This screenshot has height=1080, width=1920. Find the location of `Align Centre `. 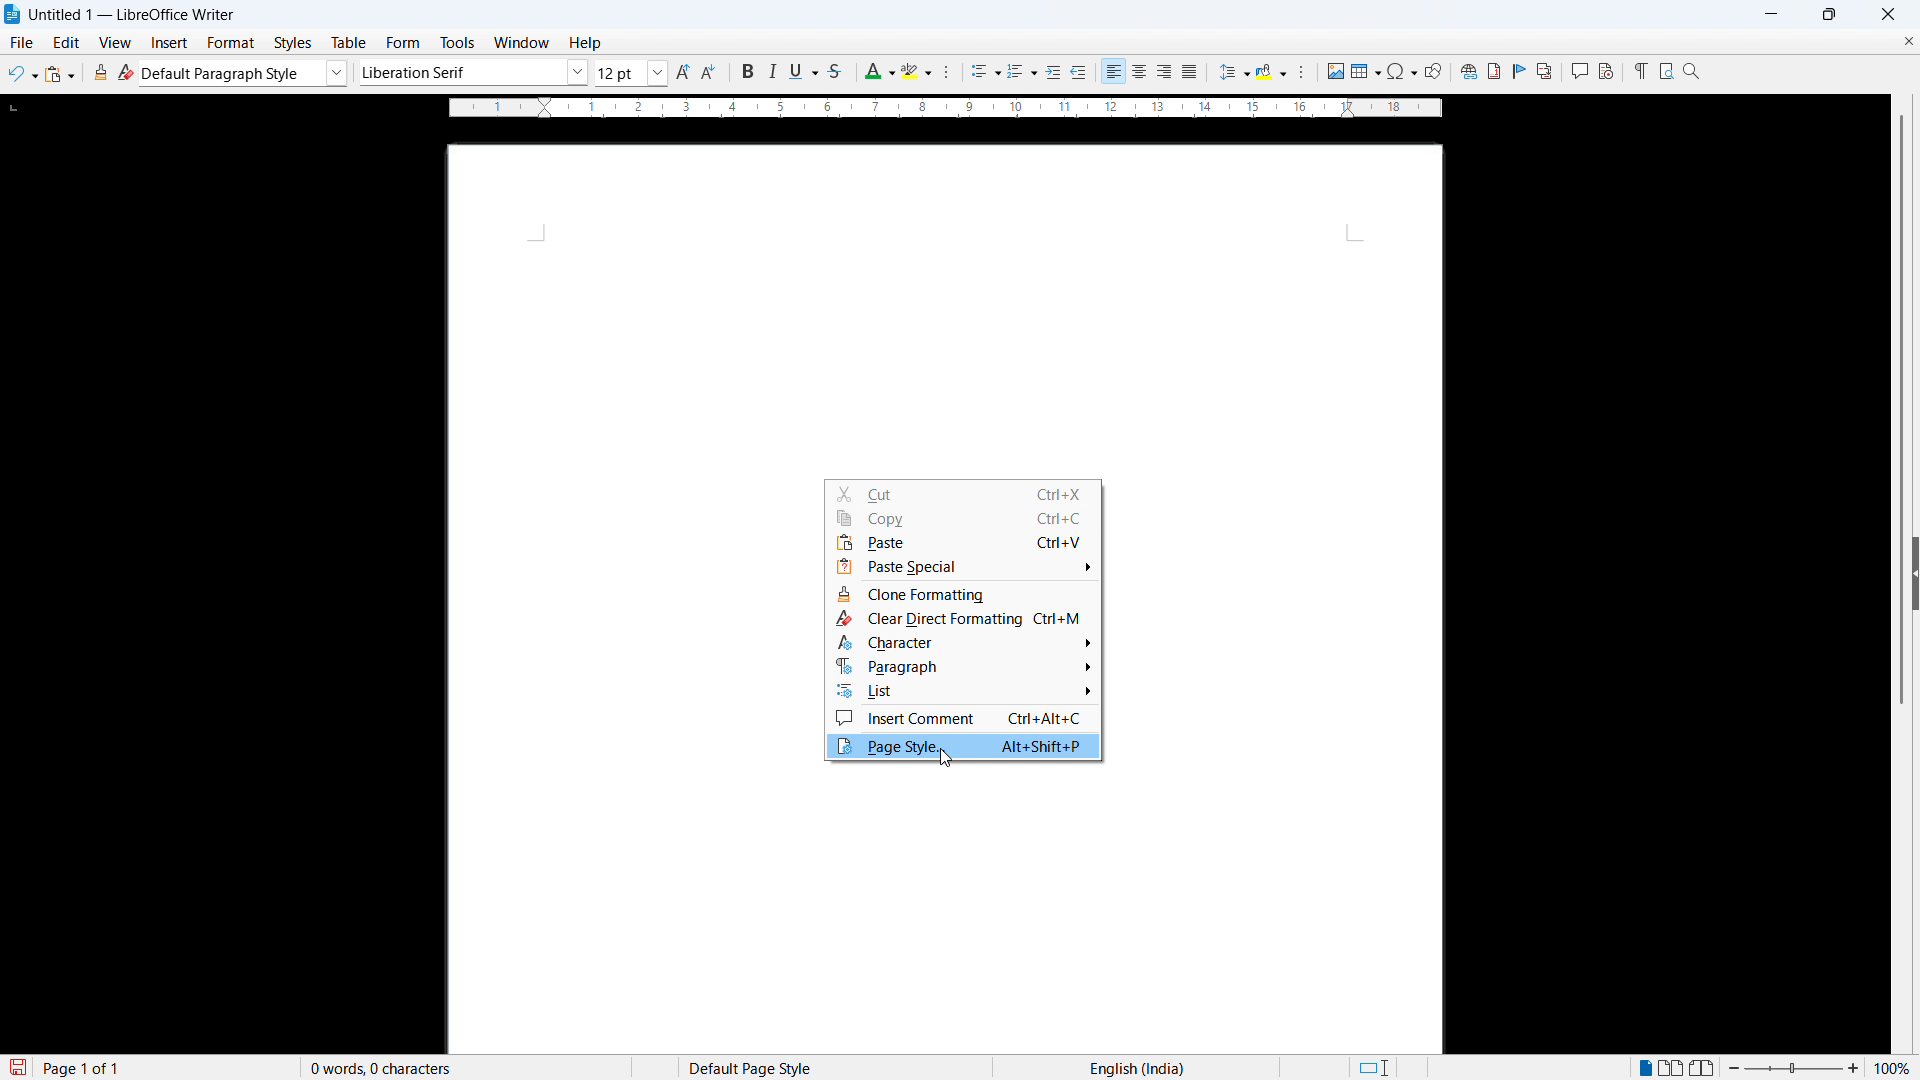

Align Centre  is located at coordinates (1140, 72).